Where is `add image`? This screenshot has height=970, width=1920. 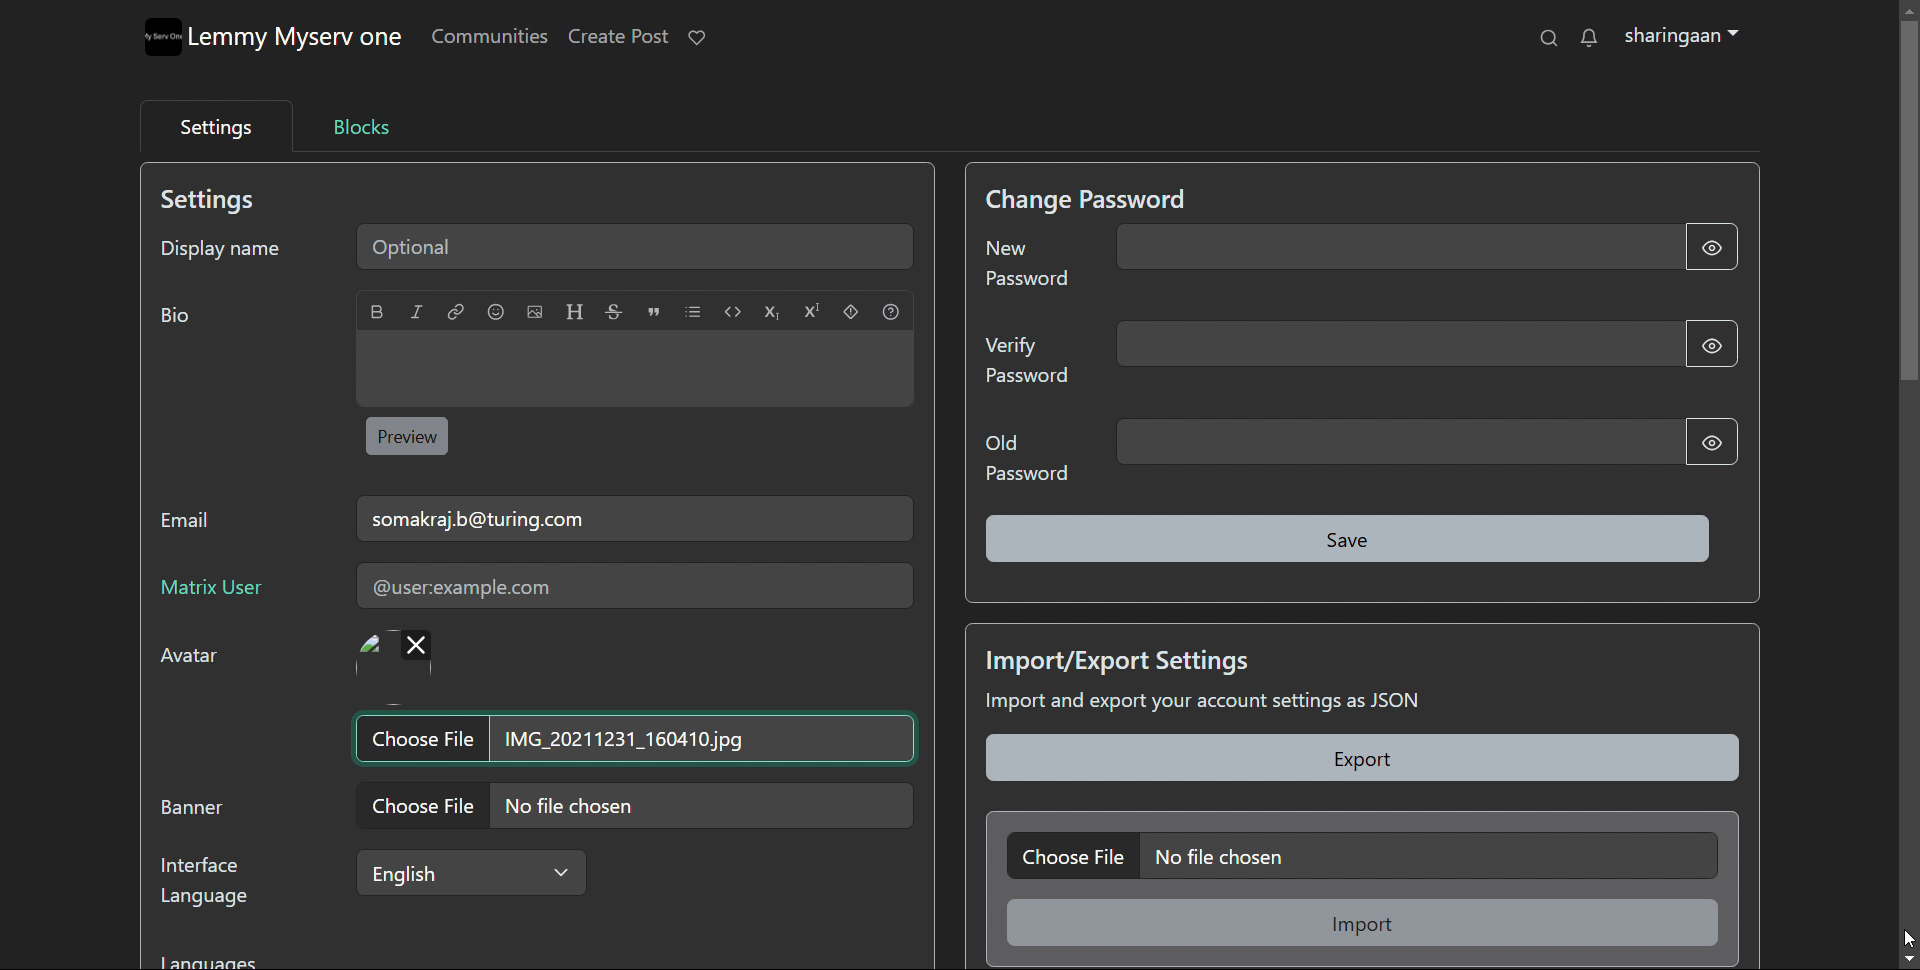
add image is located at coordinates (535, 311).